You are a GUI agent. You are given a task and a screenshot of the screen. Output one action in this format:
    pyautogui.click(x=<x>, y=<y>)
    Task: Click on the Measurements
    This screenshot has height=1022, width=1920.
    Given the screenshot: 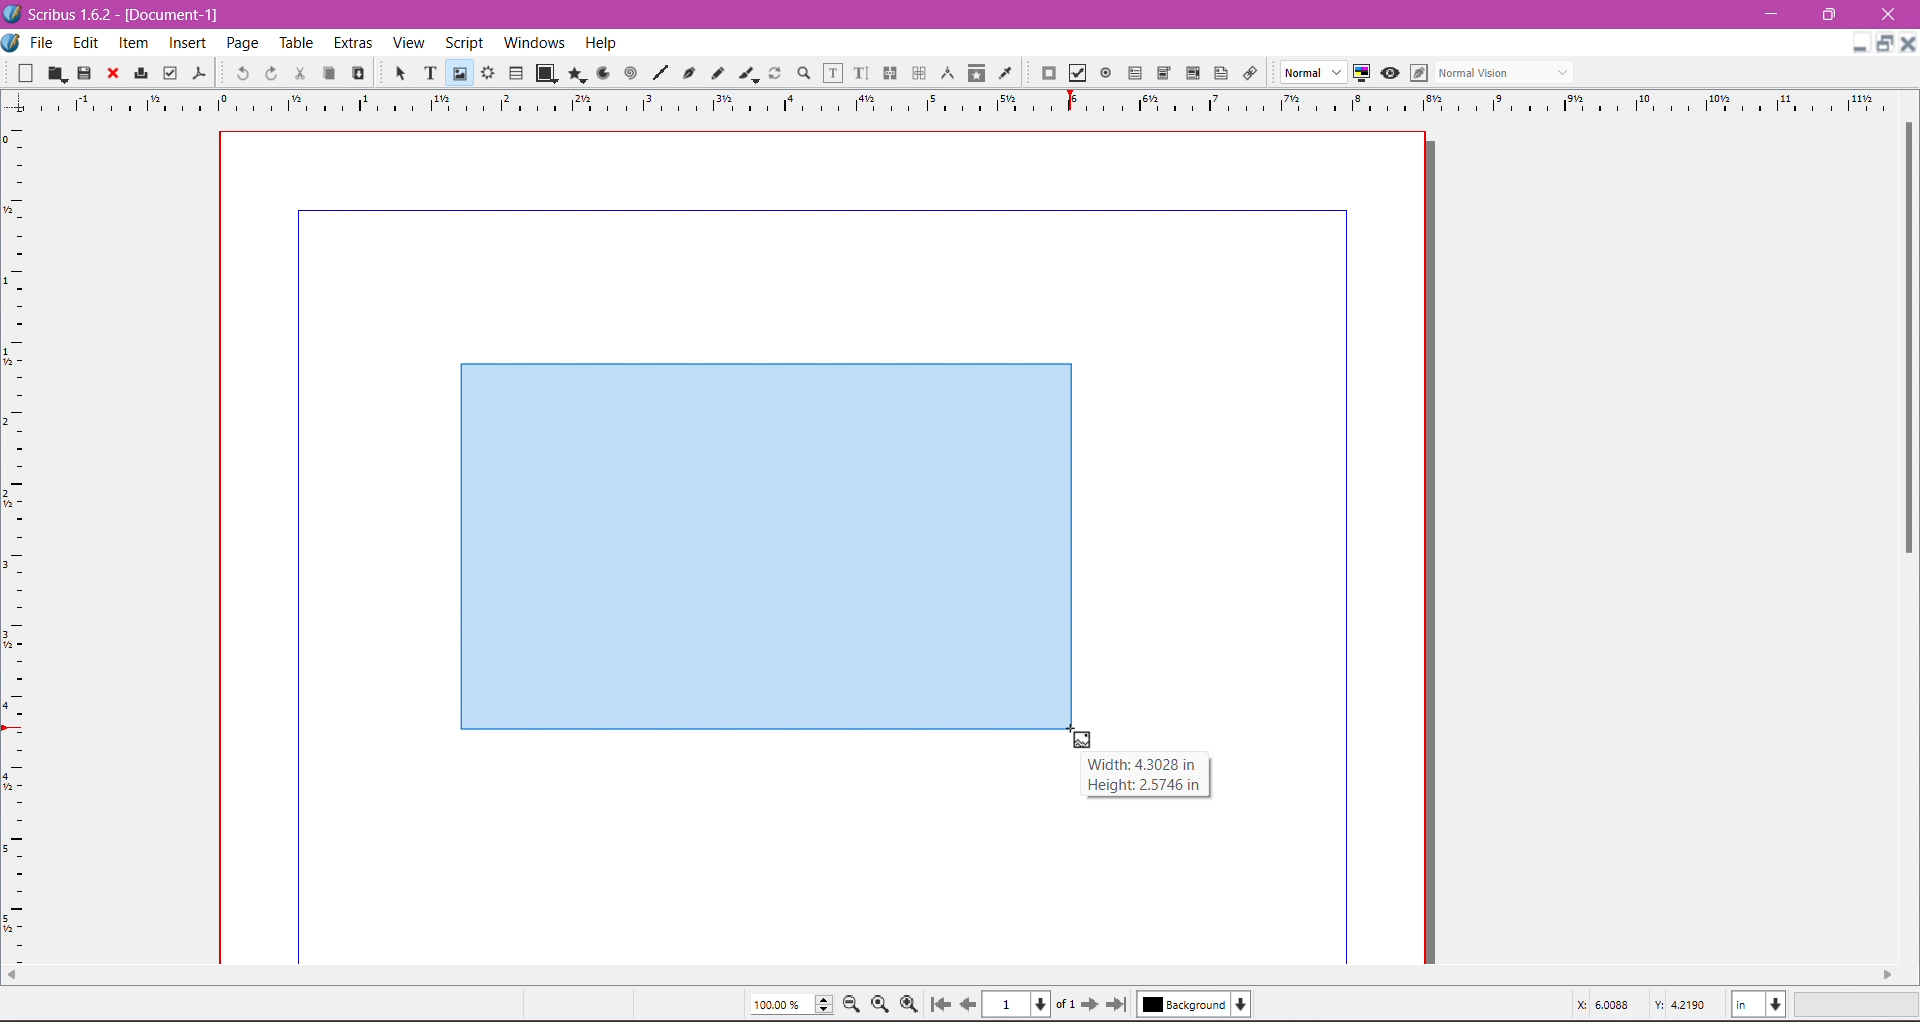 What is the action you would take?
    pyautogui.click(x=948, y=73)
    